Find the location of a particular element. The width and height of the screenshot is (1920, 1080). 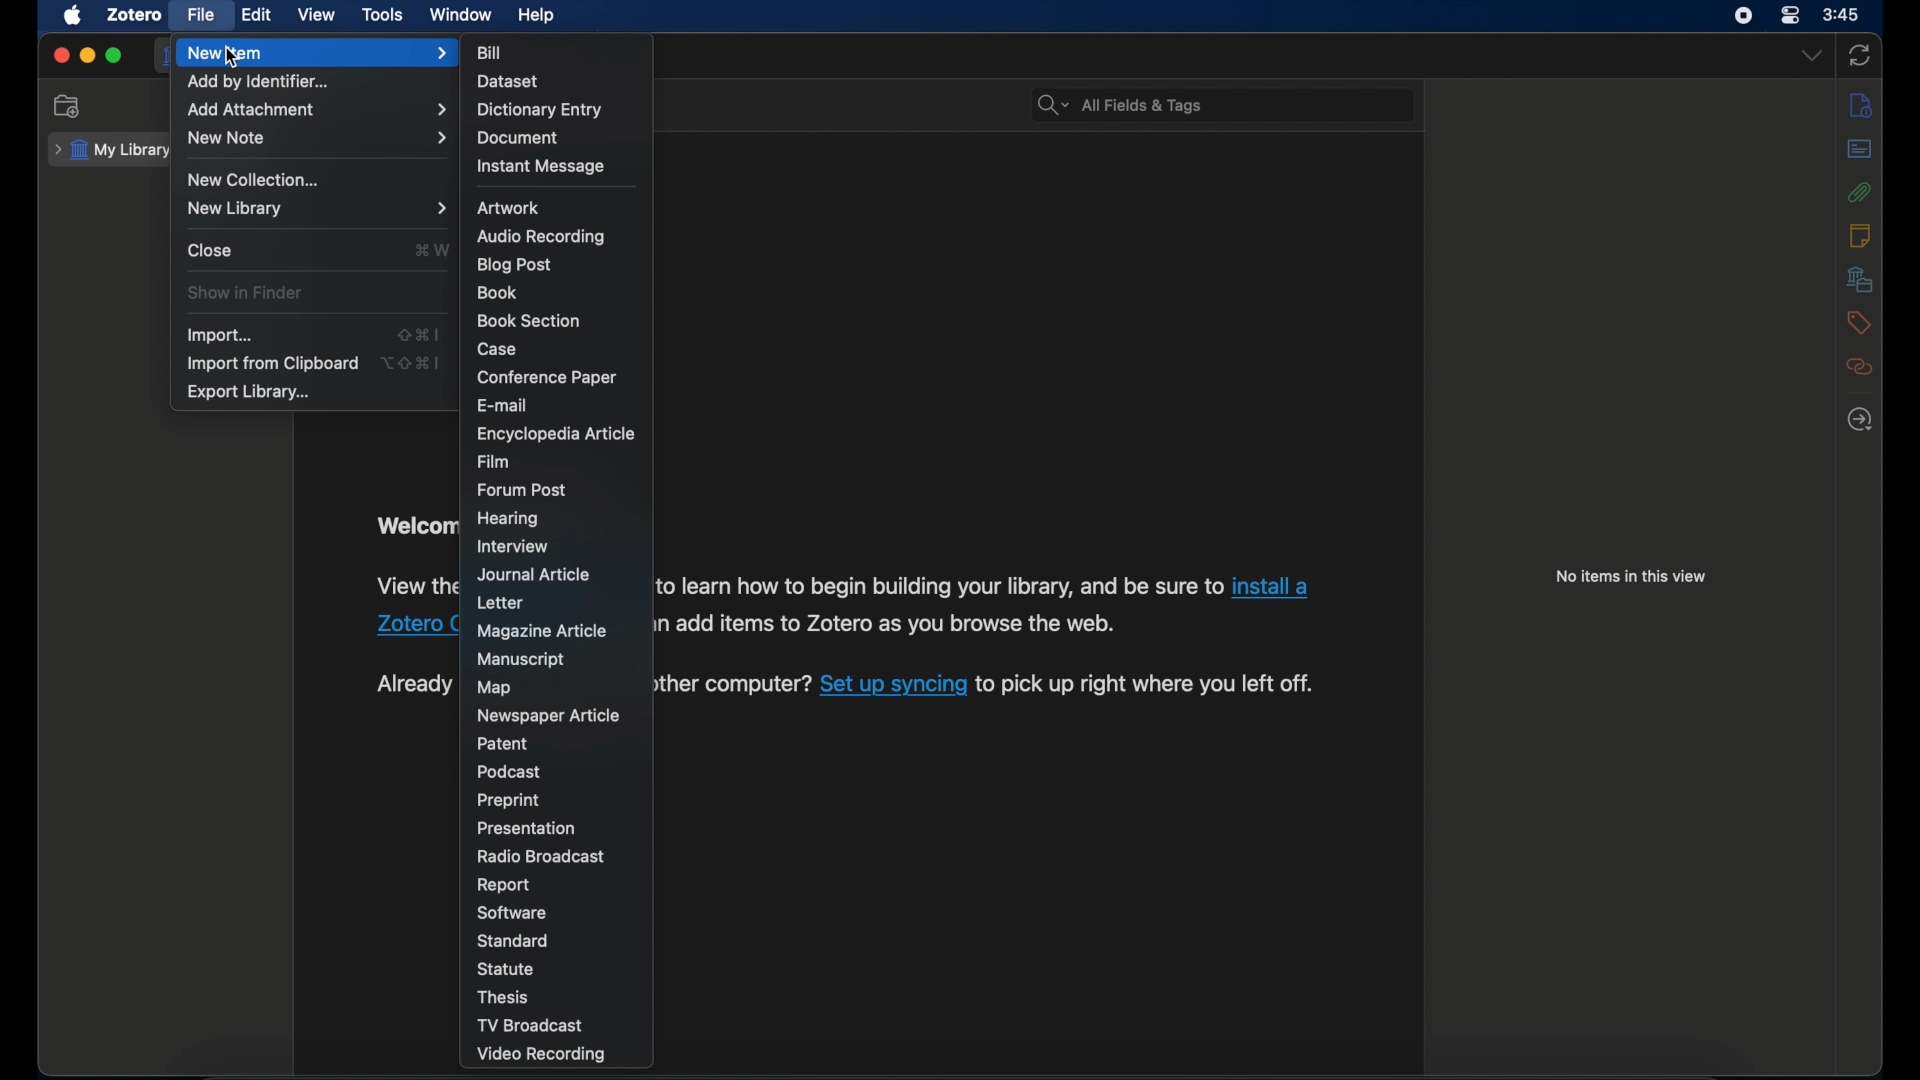

file is located at coordinates (202, 16).